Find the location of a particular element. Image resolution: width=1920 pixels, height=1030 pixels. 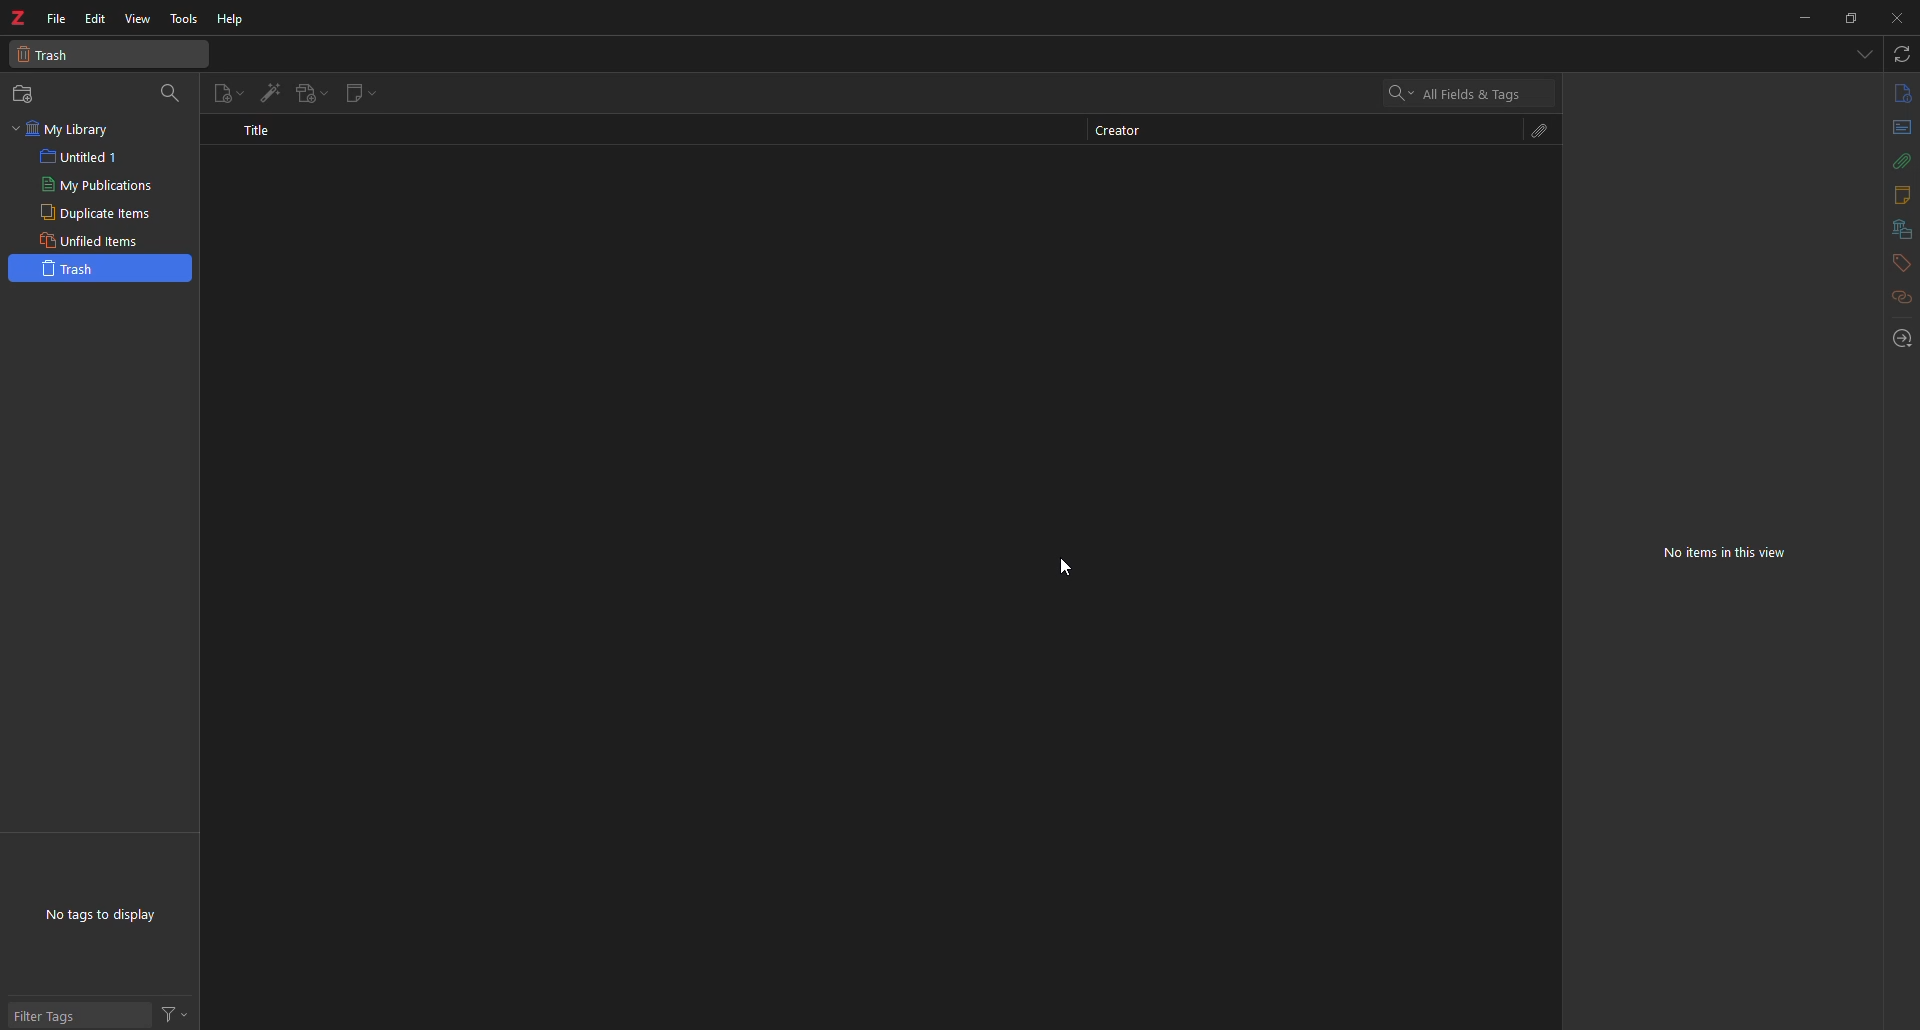

view is located at coordinates (138, 20).